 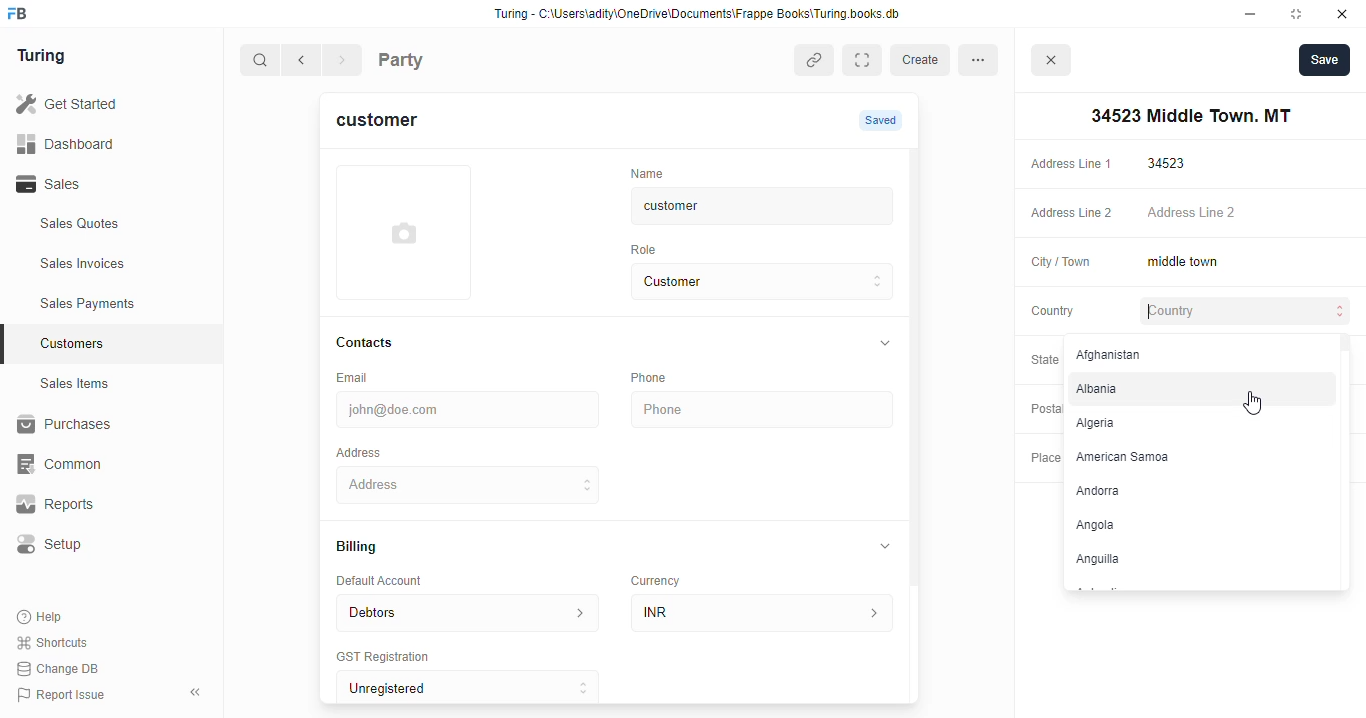 What do you see at coordinates (650, 249) in the screenshot?
I see `Role` at bounding box center [650, 249].